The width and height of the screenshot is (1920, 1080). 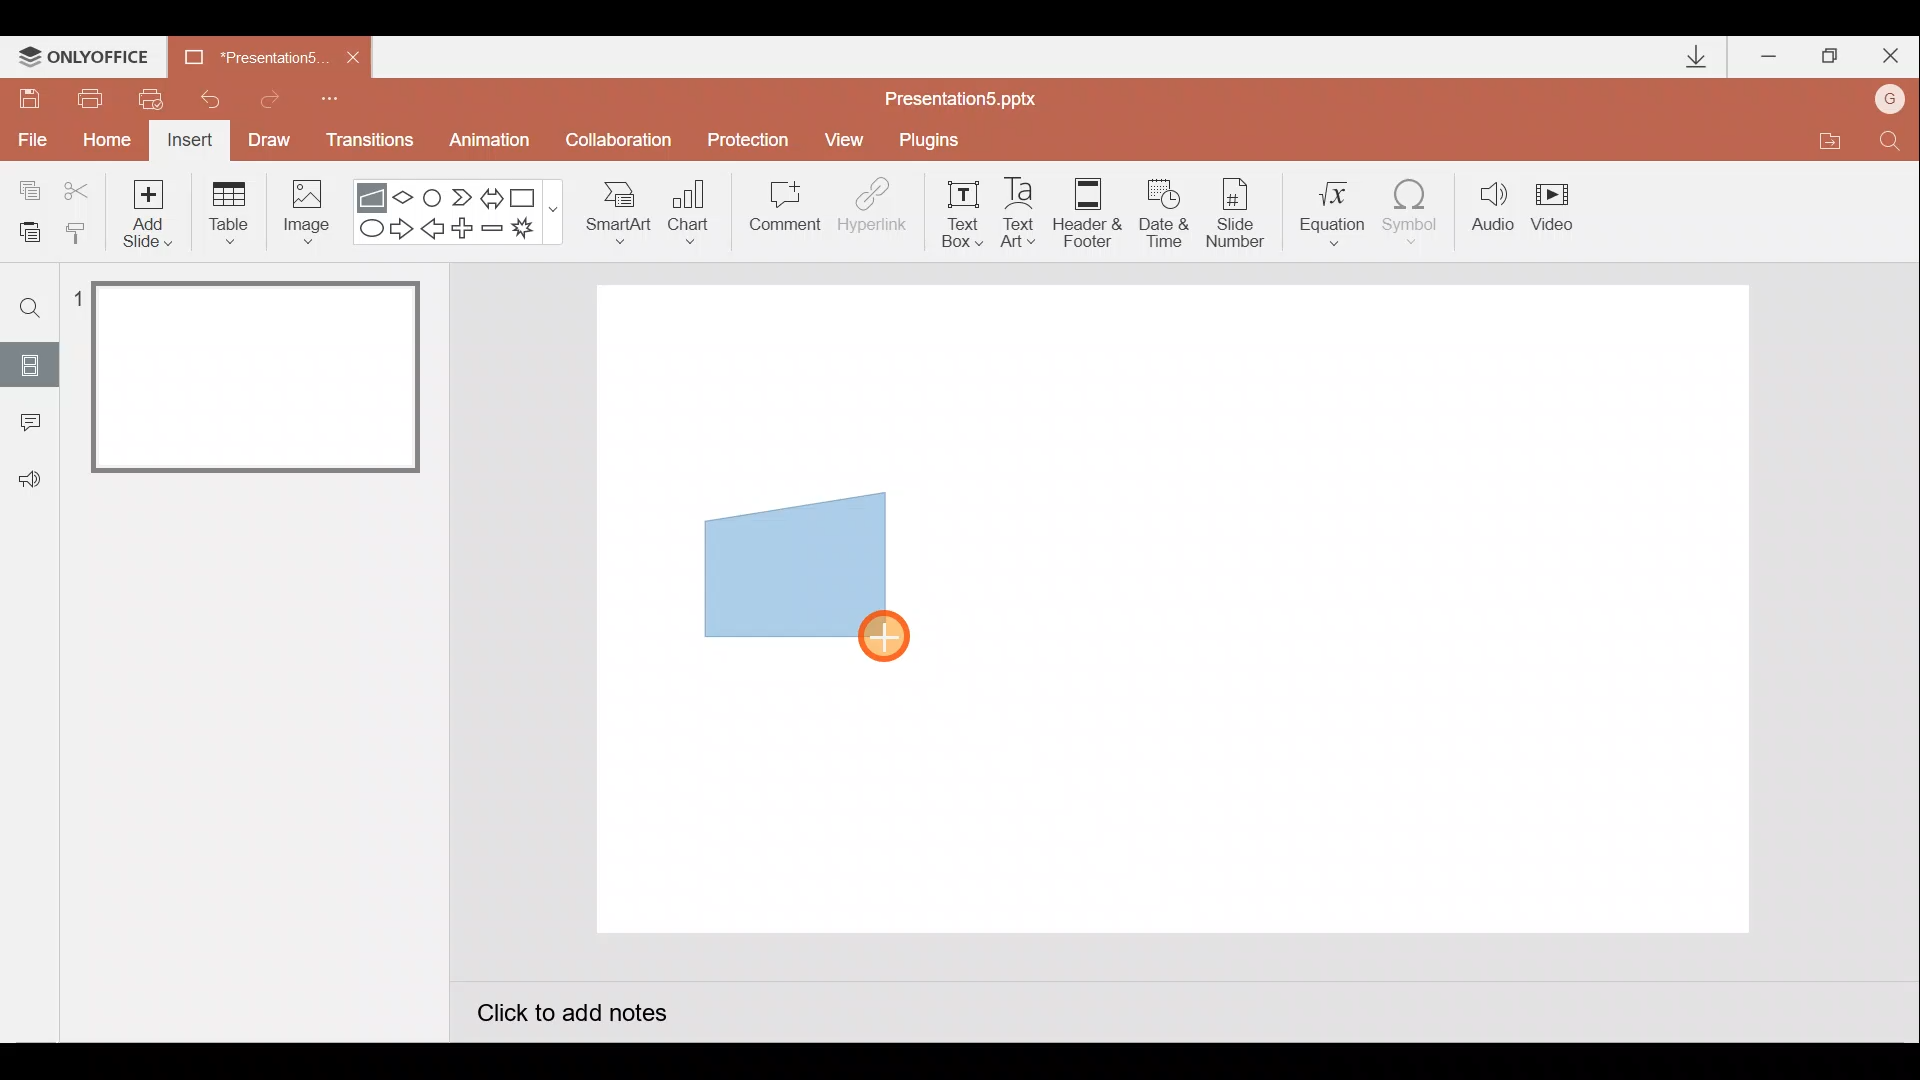 I want to click on Protection, so click(x=754, y=139).